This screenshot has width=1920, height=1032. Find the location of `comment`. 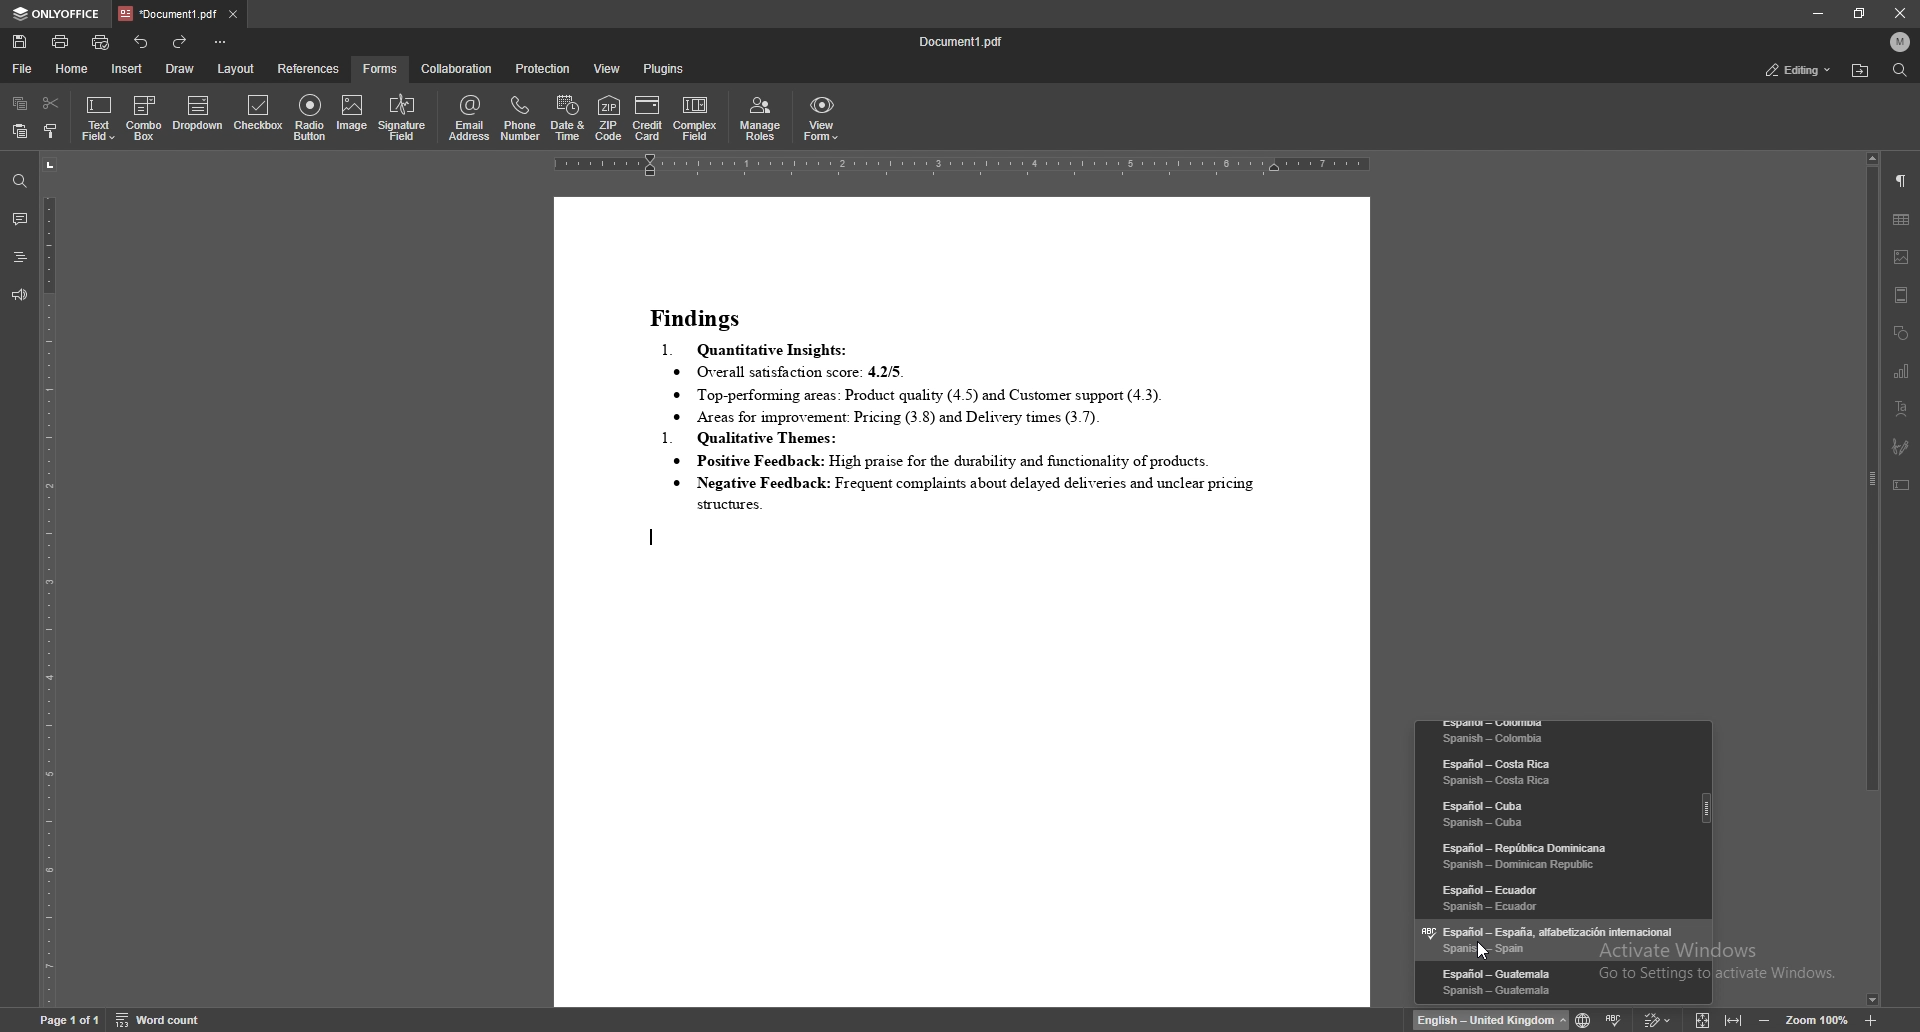

comment is located at coordinates (19, 218).